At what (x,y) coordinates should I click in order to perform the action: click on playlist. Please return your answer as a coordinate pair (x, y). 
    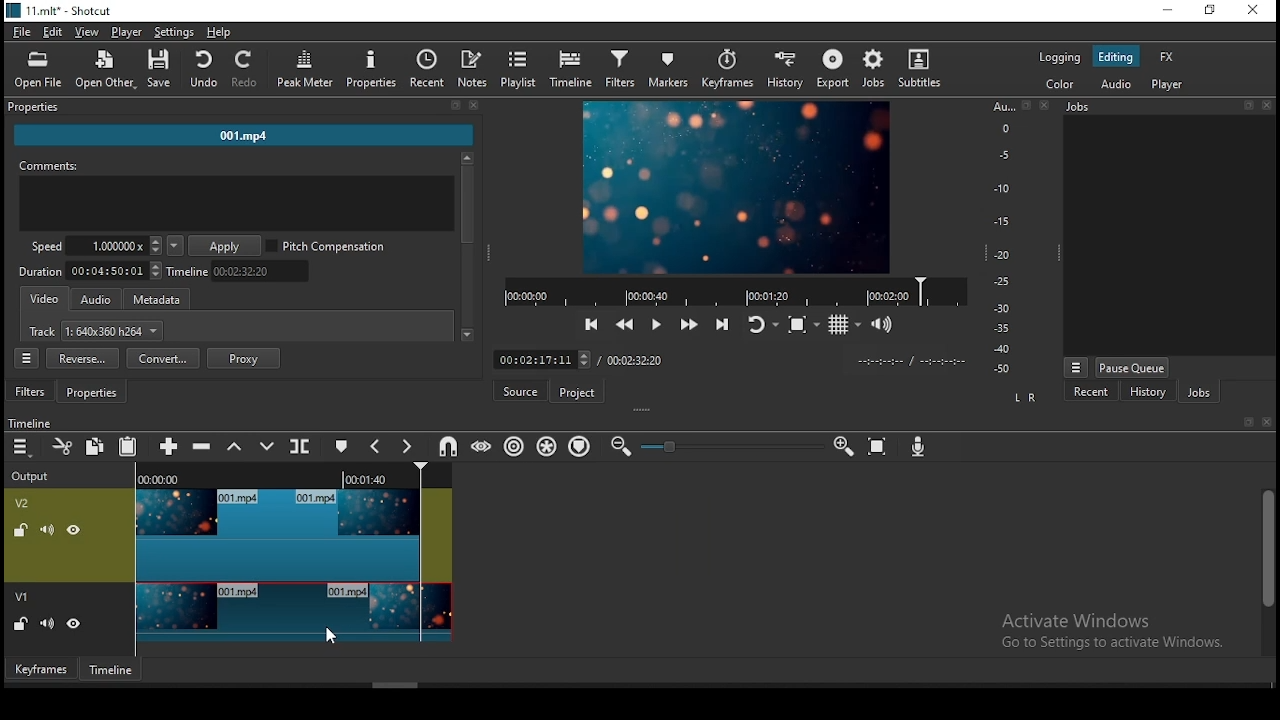
    Looking at the image, I should click on (519, 69).